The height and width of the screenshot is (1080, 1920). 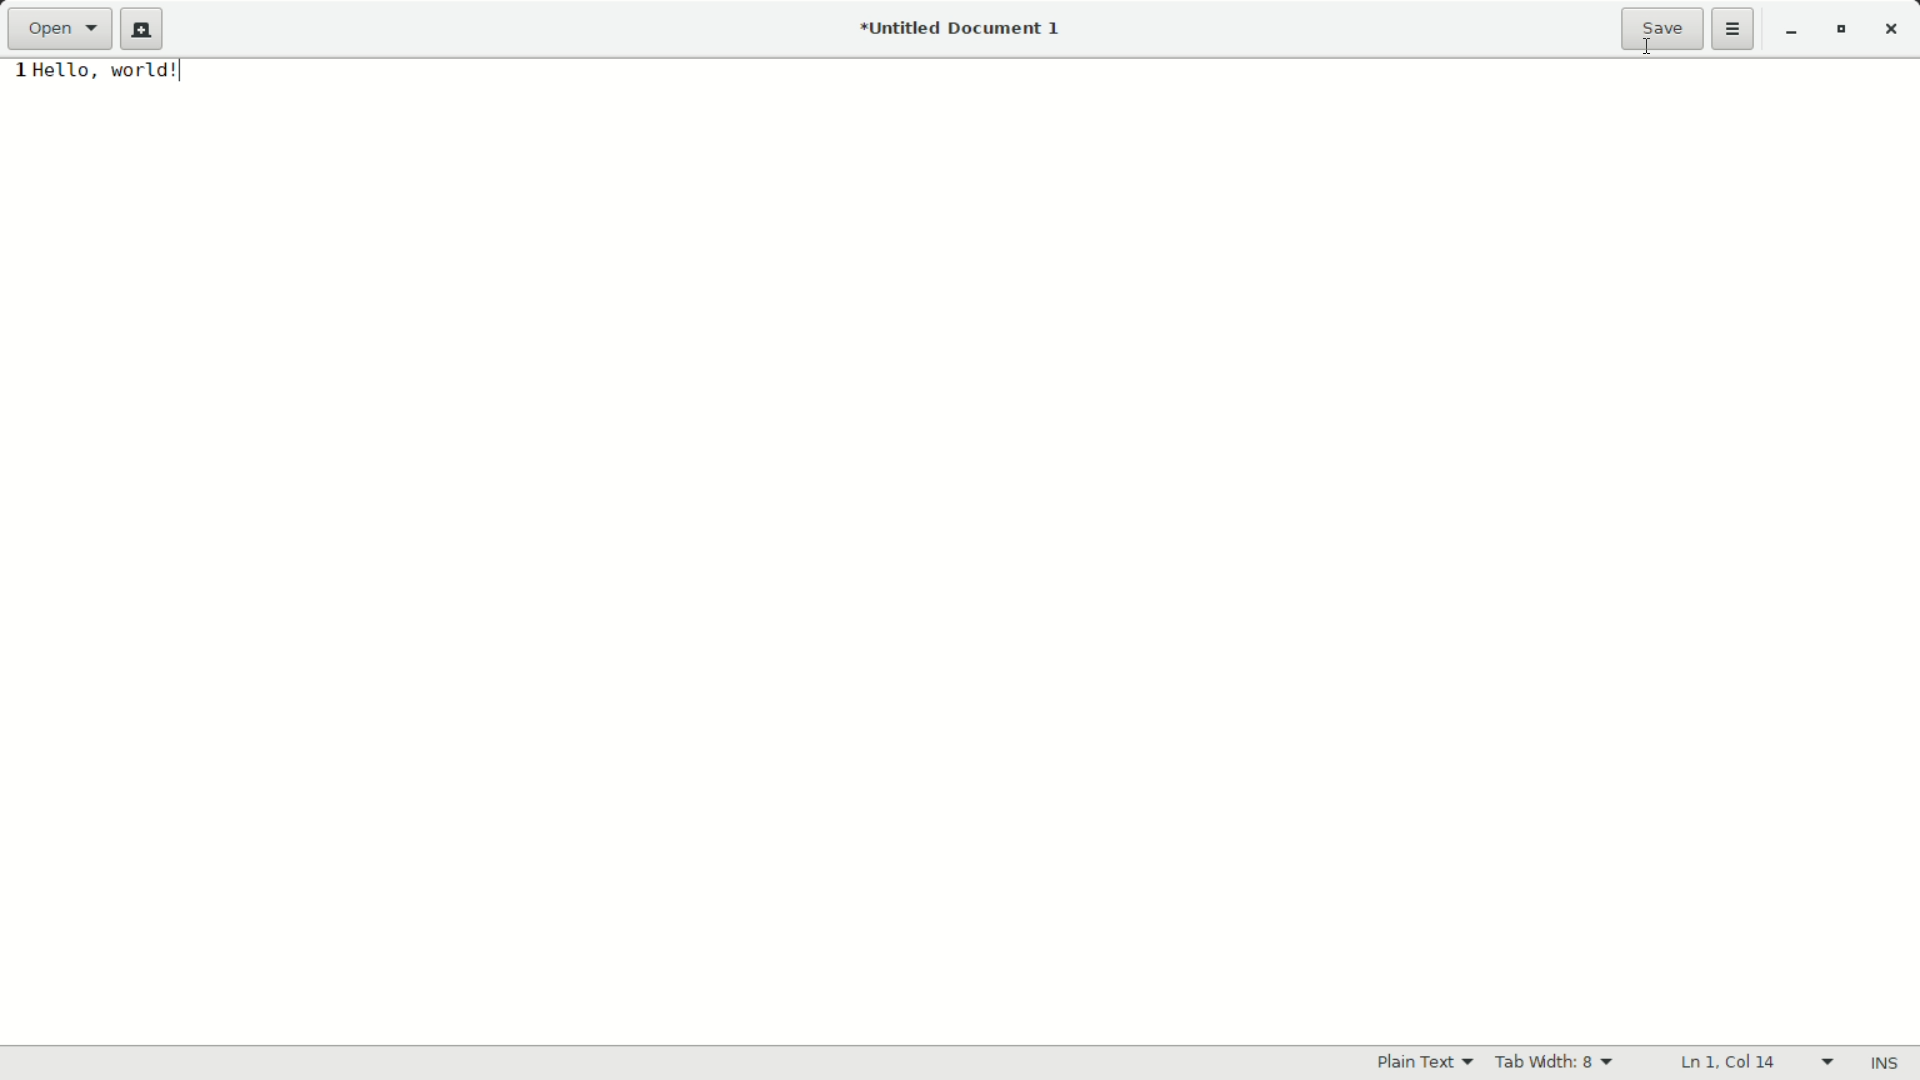 What do you see at coordinates (1556, 1064) in the screenshot?
I see `tab width 8` at bounding box center [1556, 1064].